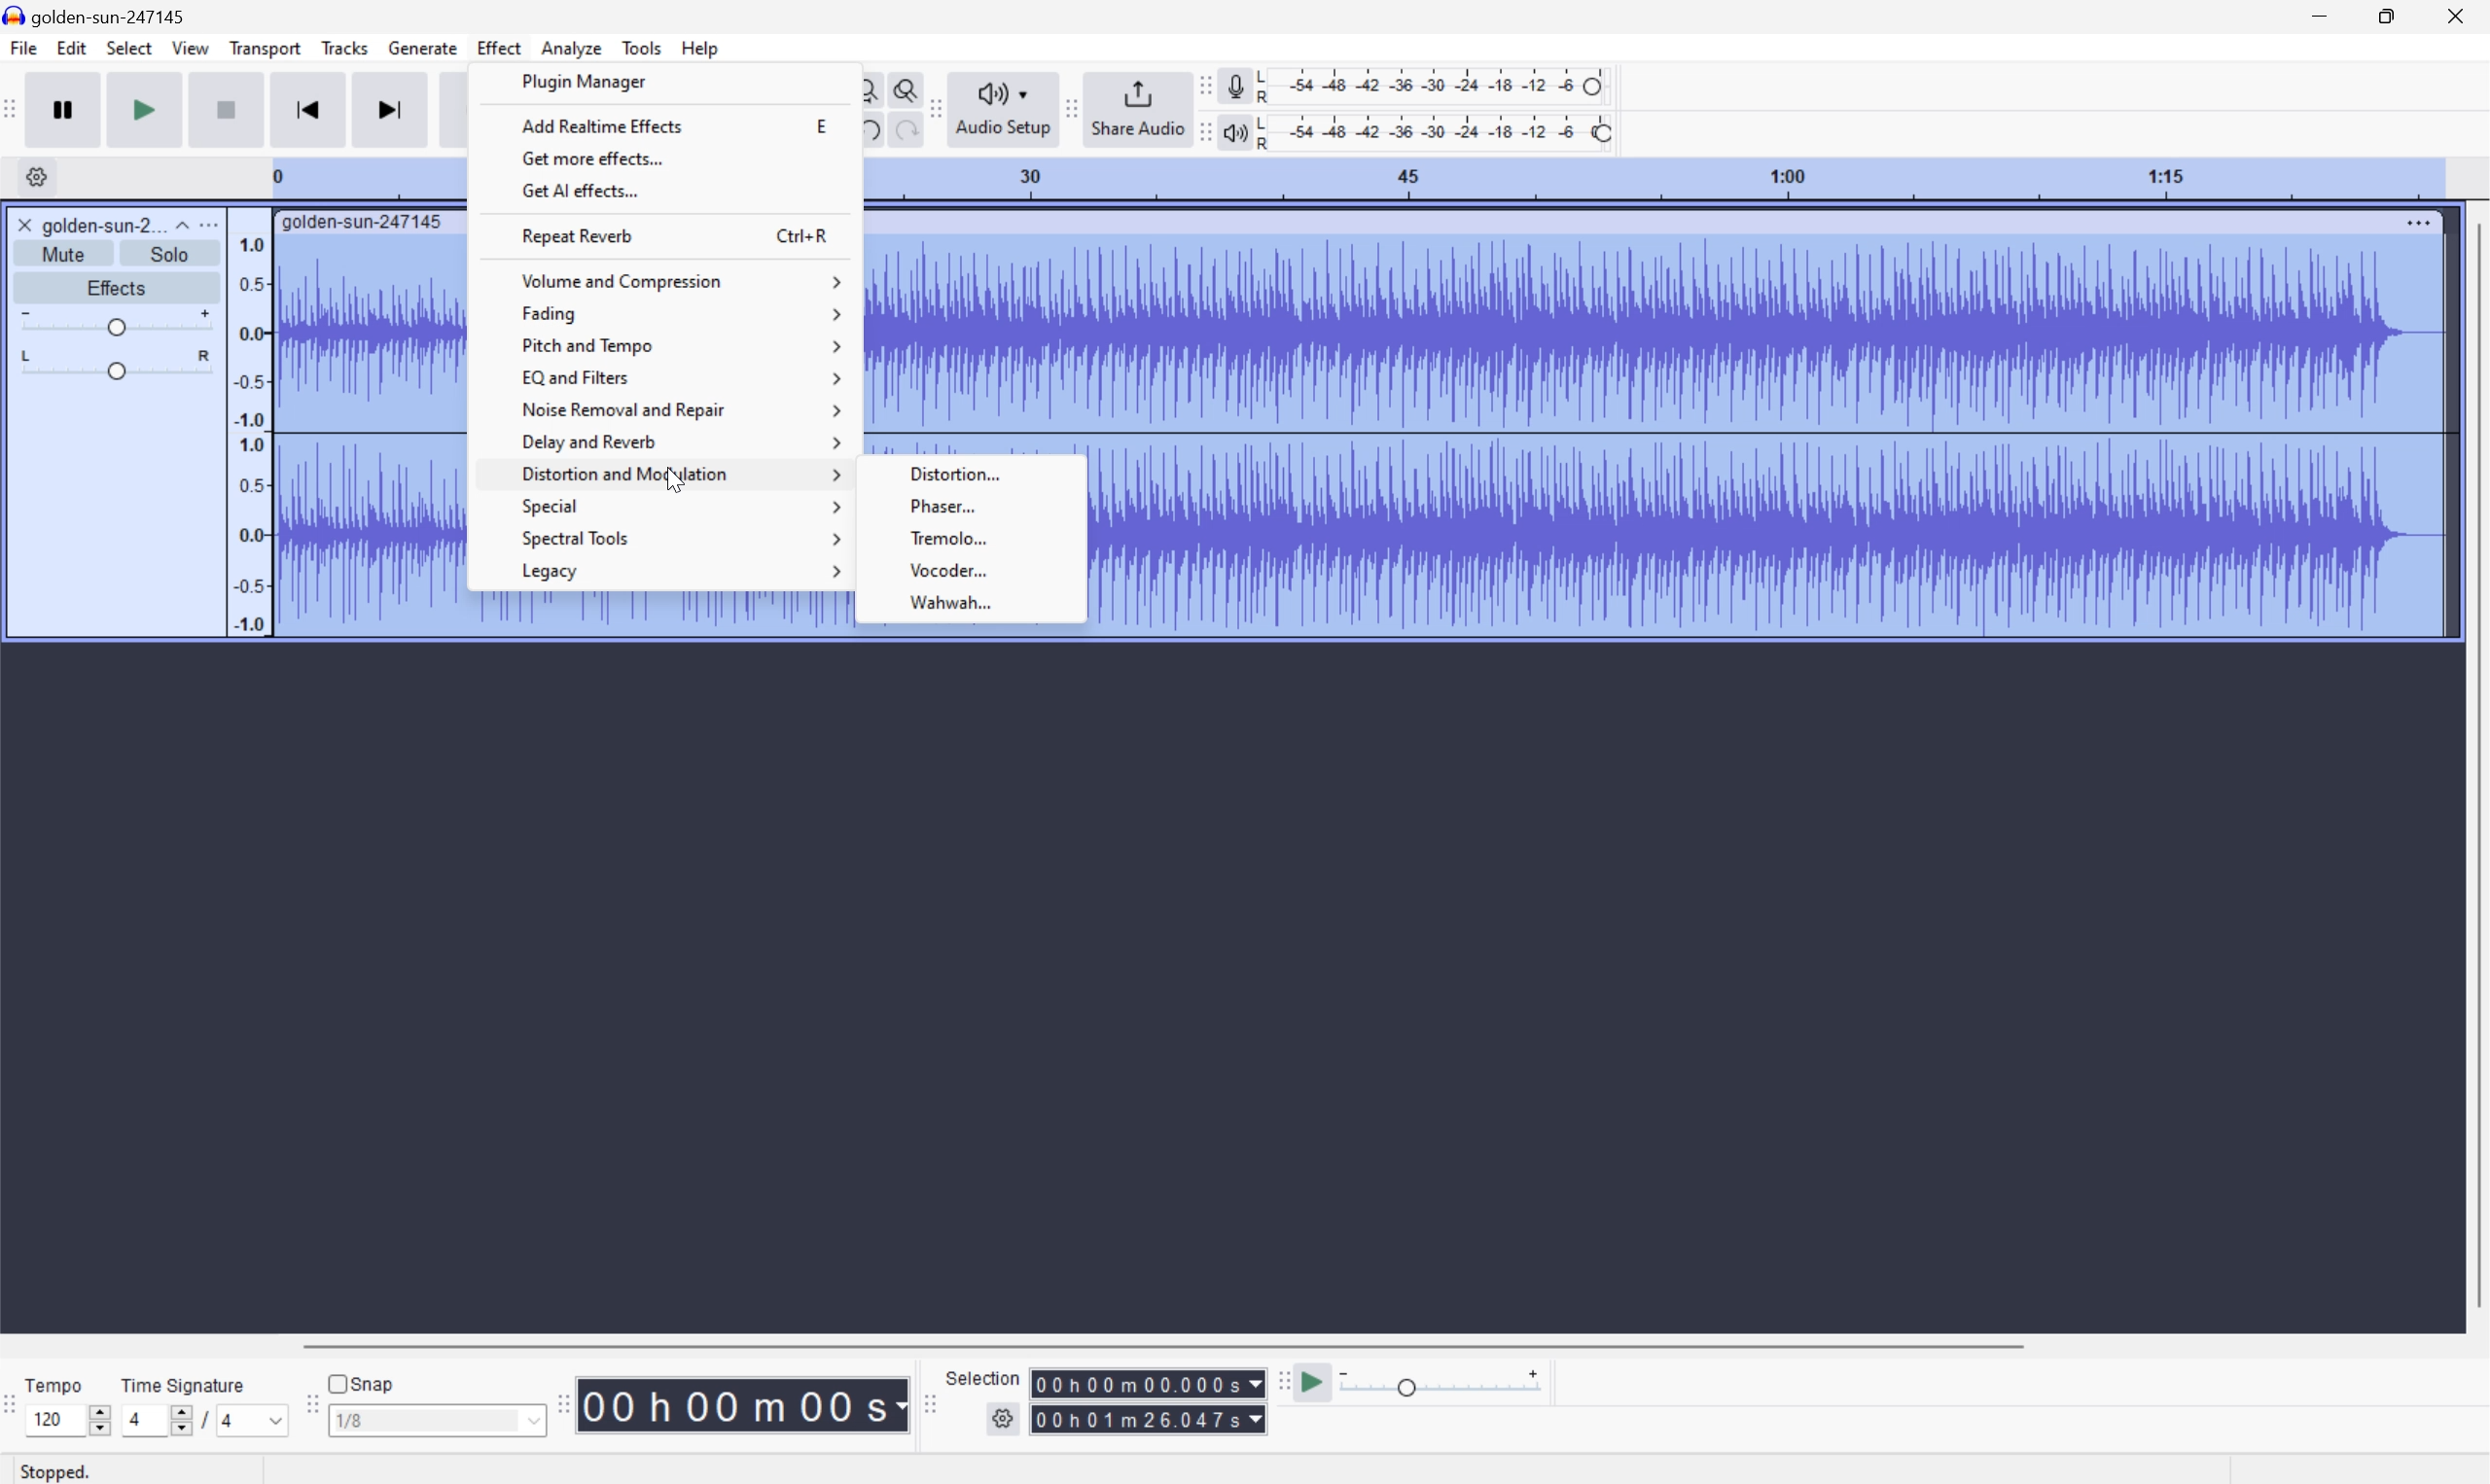 Image resolution: width=2490 pixels, height=1484 pixels. Describe the element at coordinates (2474, 763) in the screenshot. I see `Scroll Bar` at that location.